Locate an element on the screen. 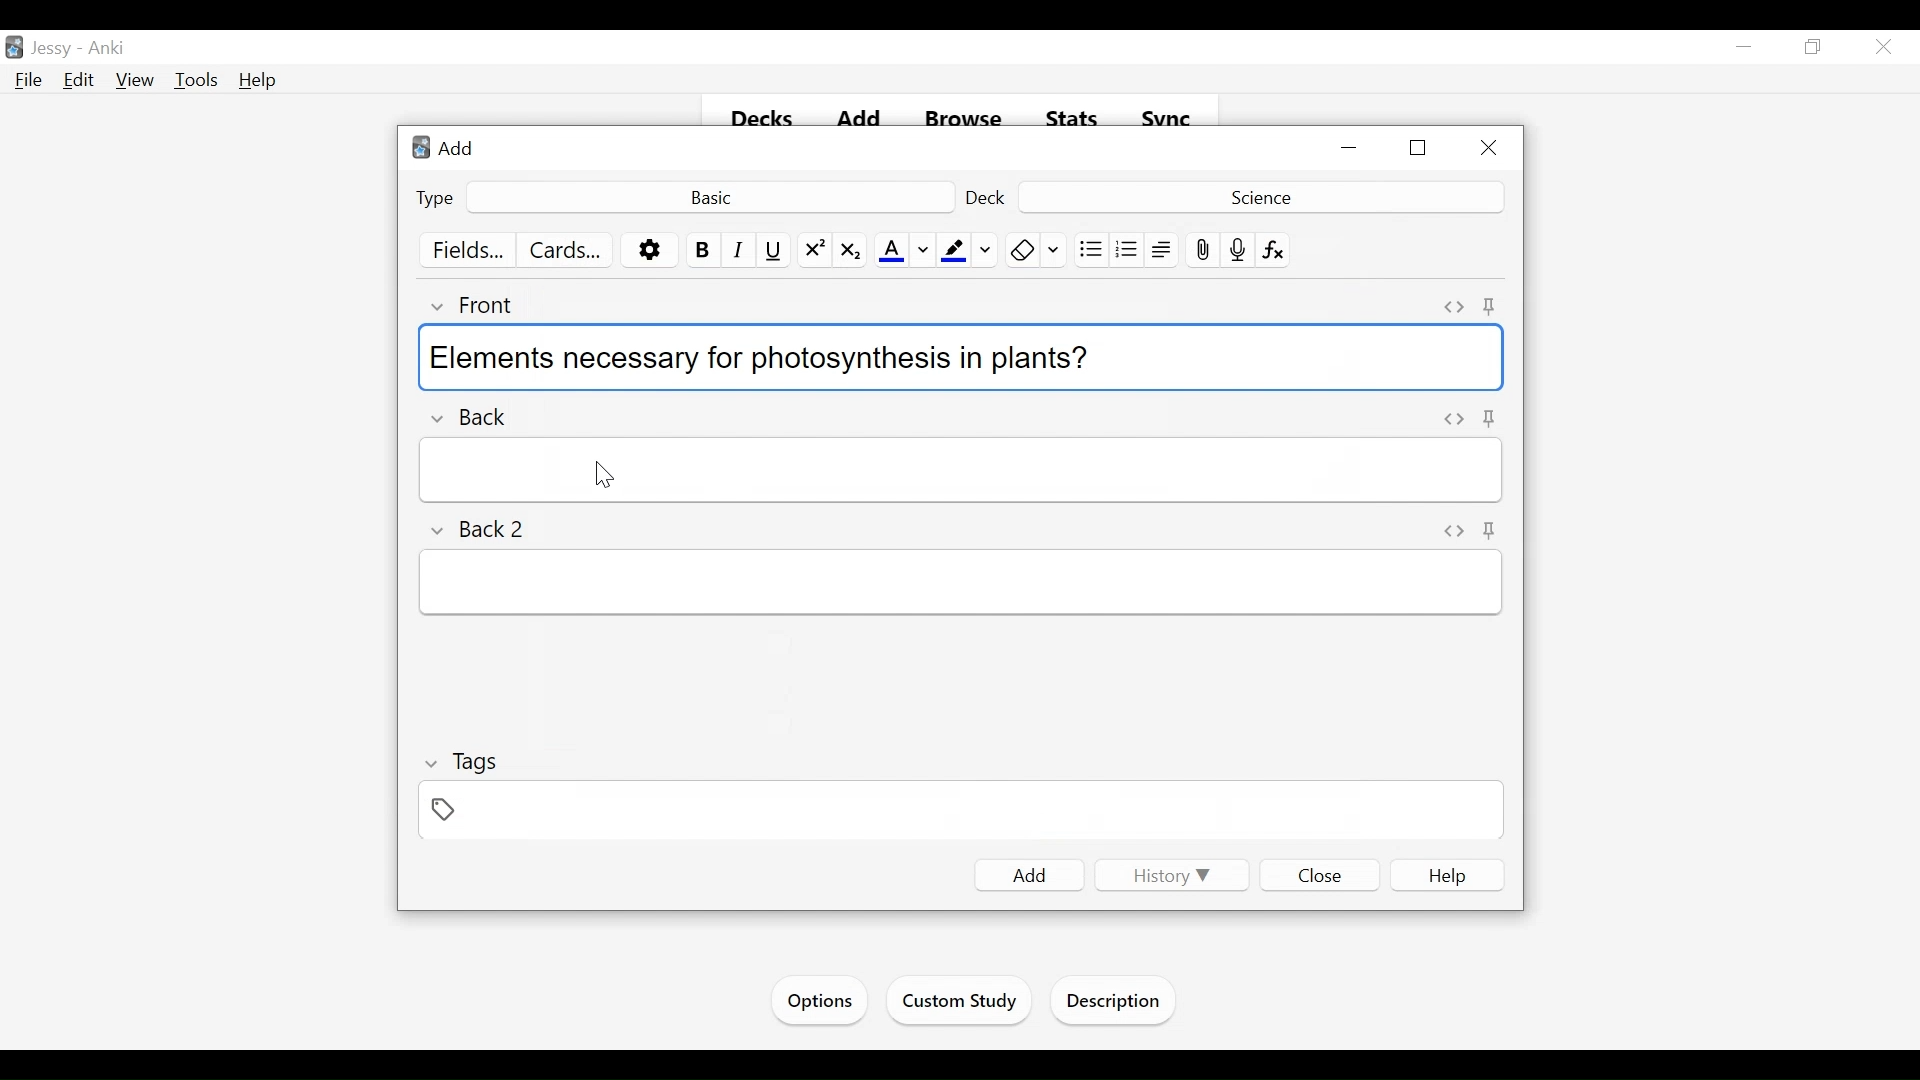  Add is located at coordinates (449, 147).